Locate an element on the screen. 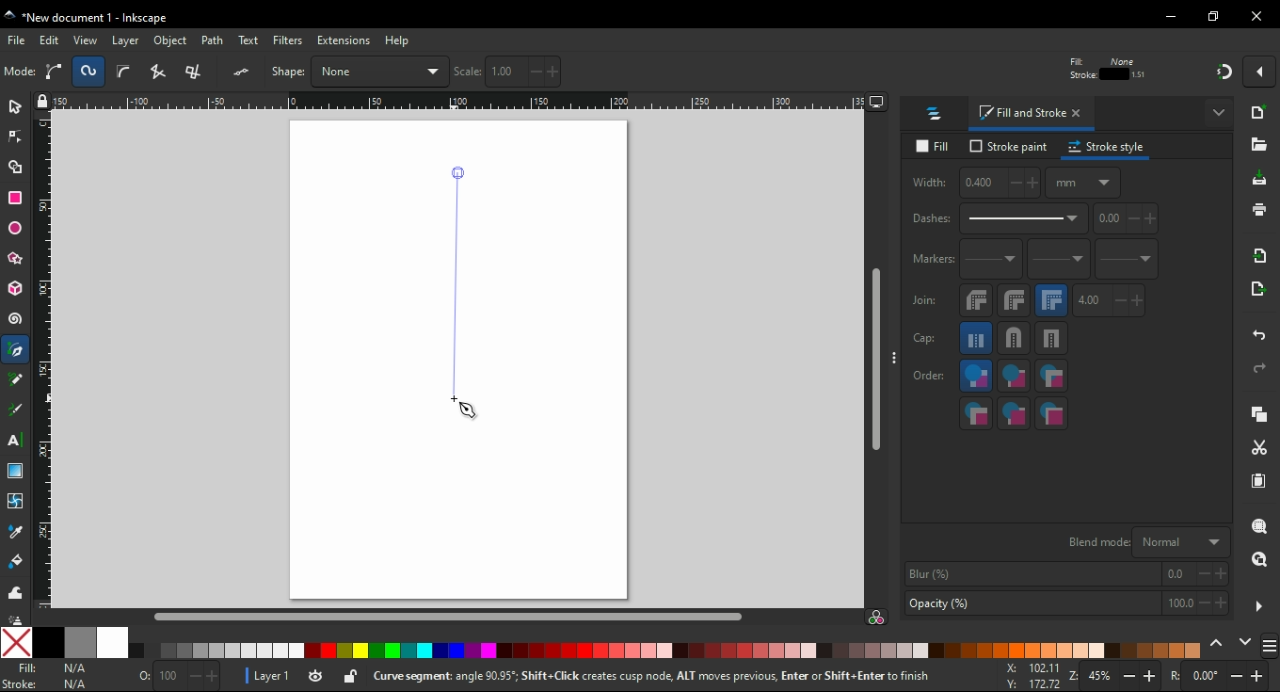 This screenshot has height=692, width=1280. file is located at coordinates (18, 40).